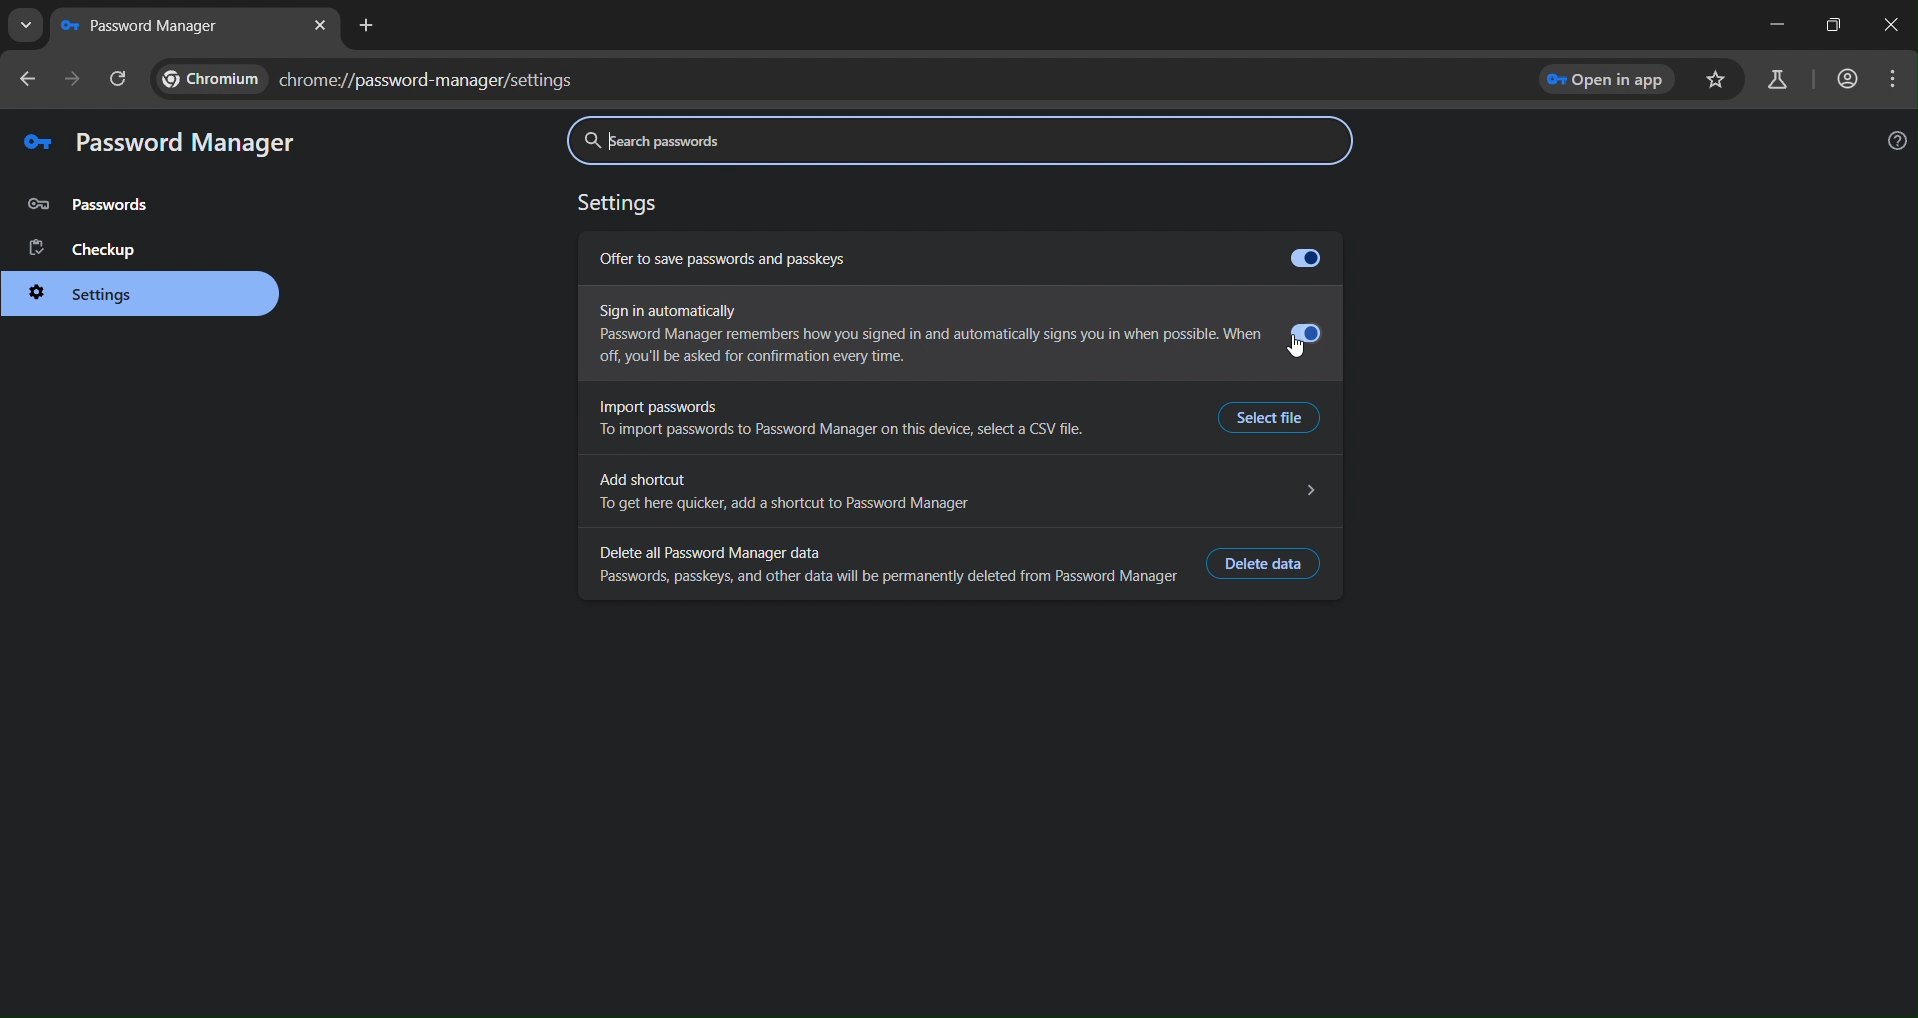 The image size is (1918, 1018). What do you see at coordinates (98, 205) in the screenshot?
I see `password` at bounding box center [98, 205].